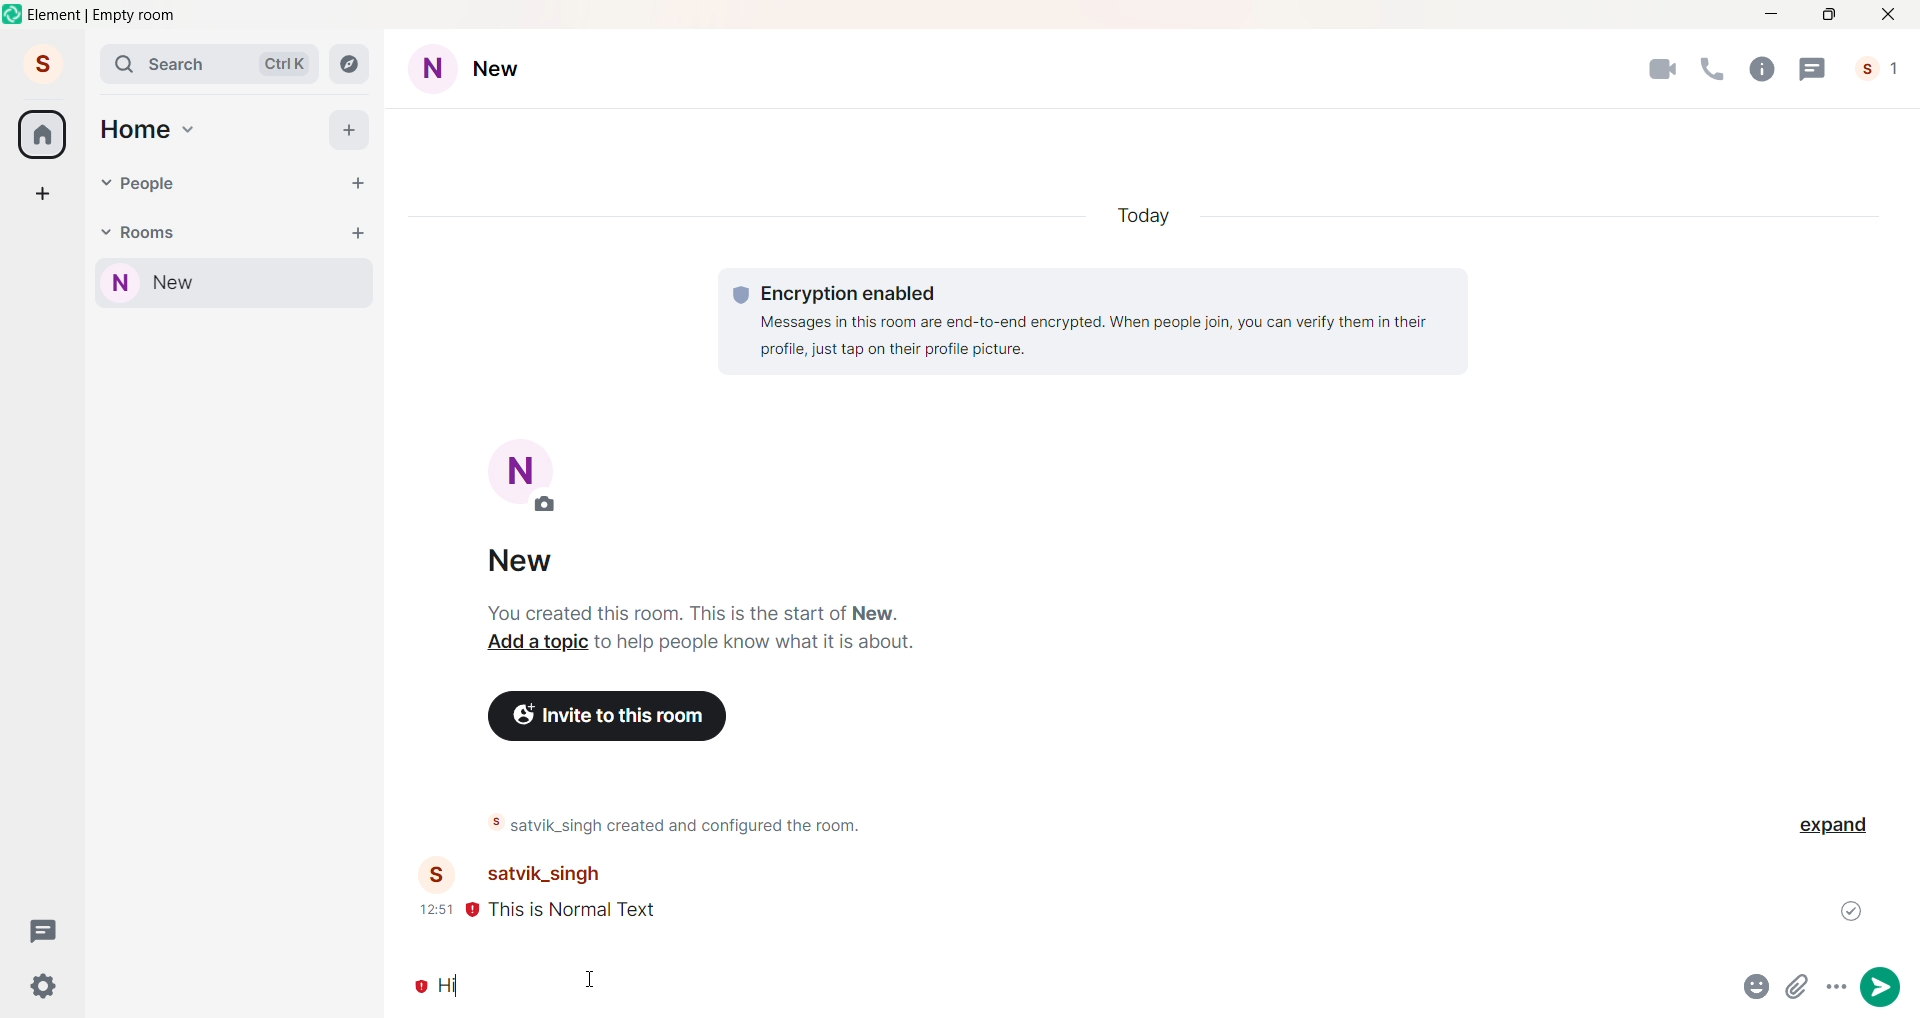 The image size is (1920, 1018). I want to click on Threads, so click(46, 930).